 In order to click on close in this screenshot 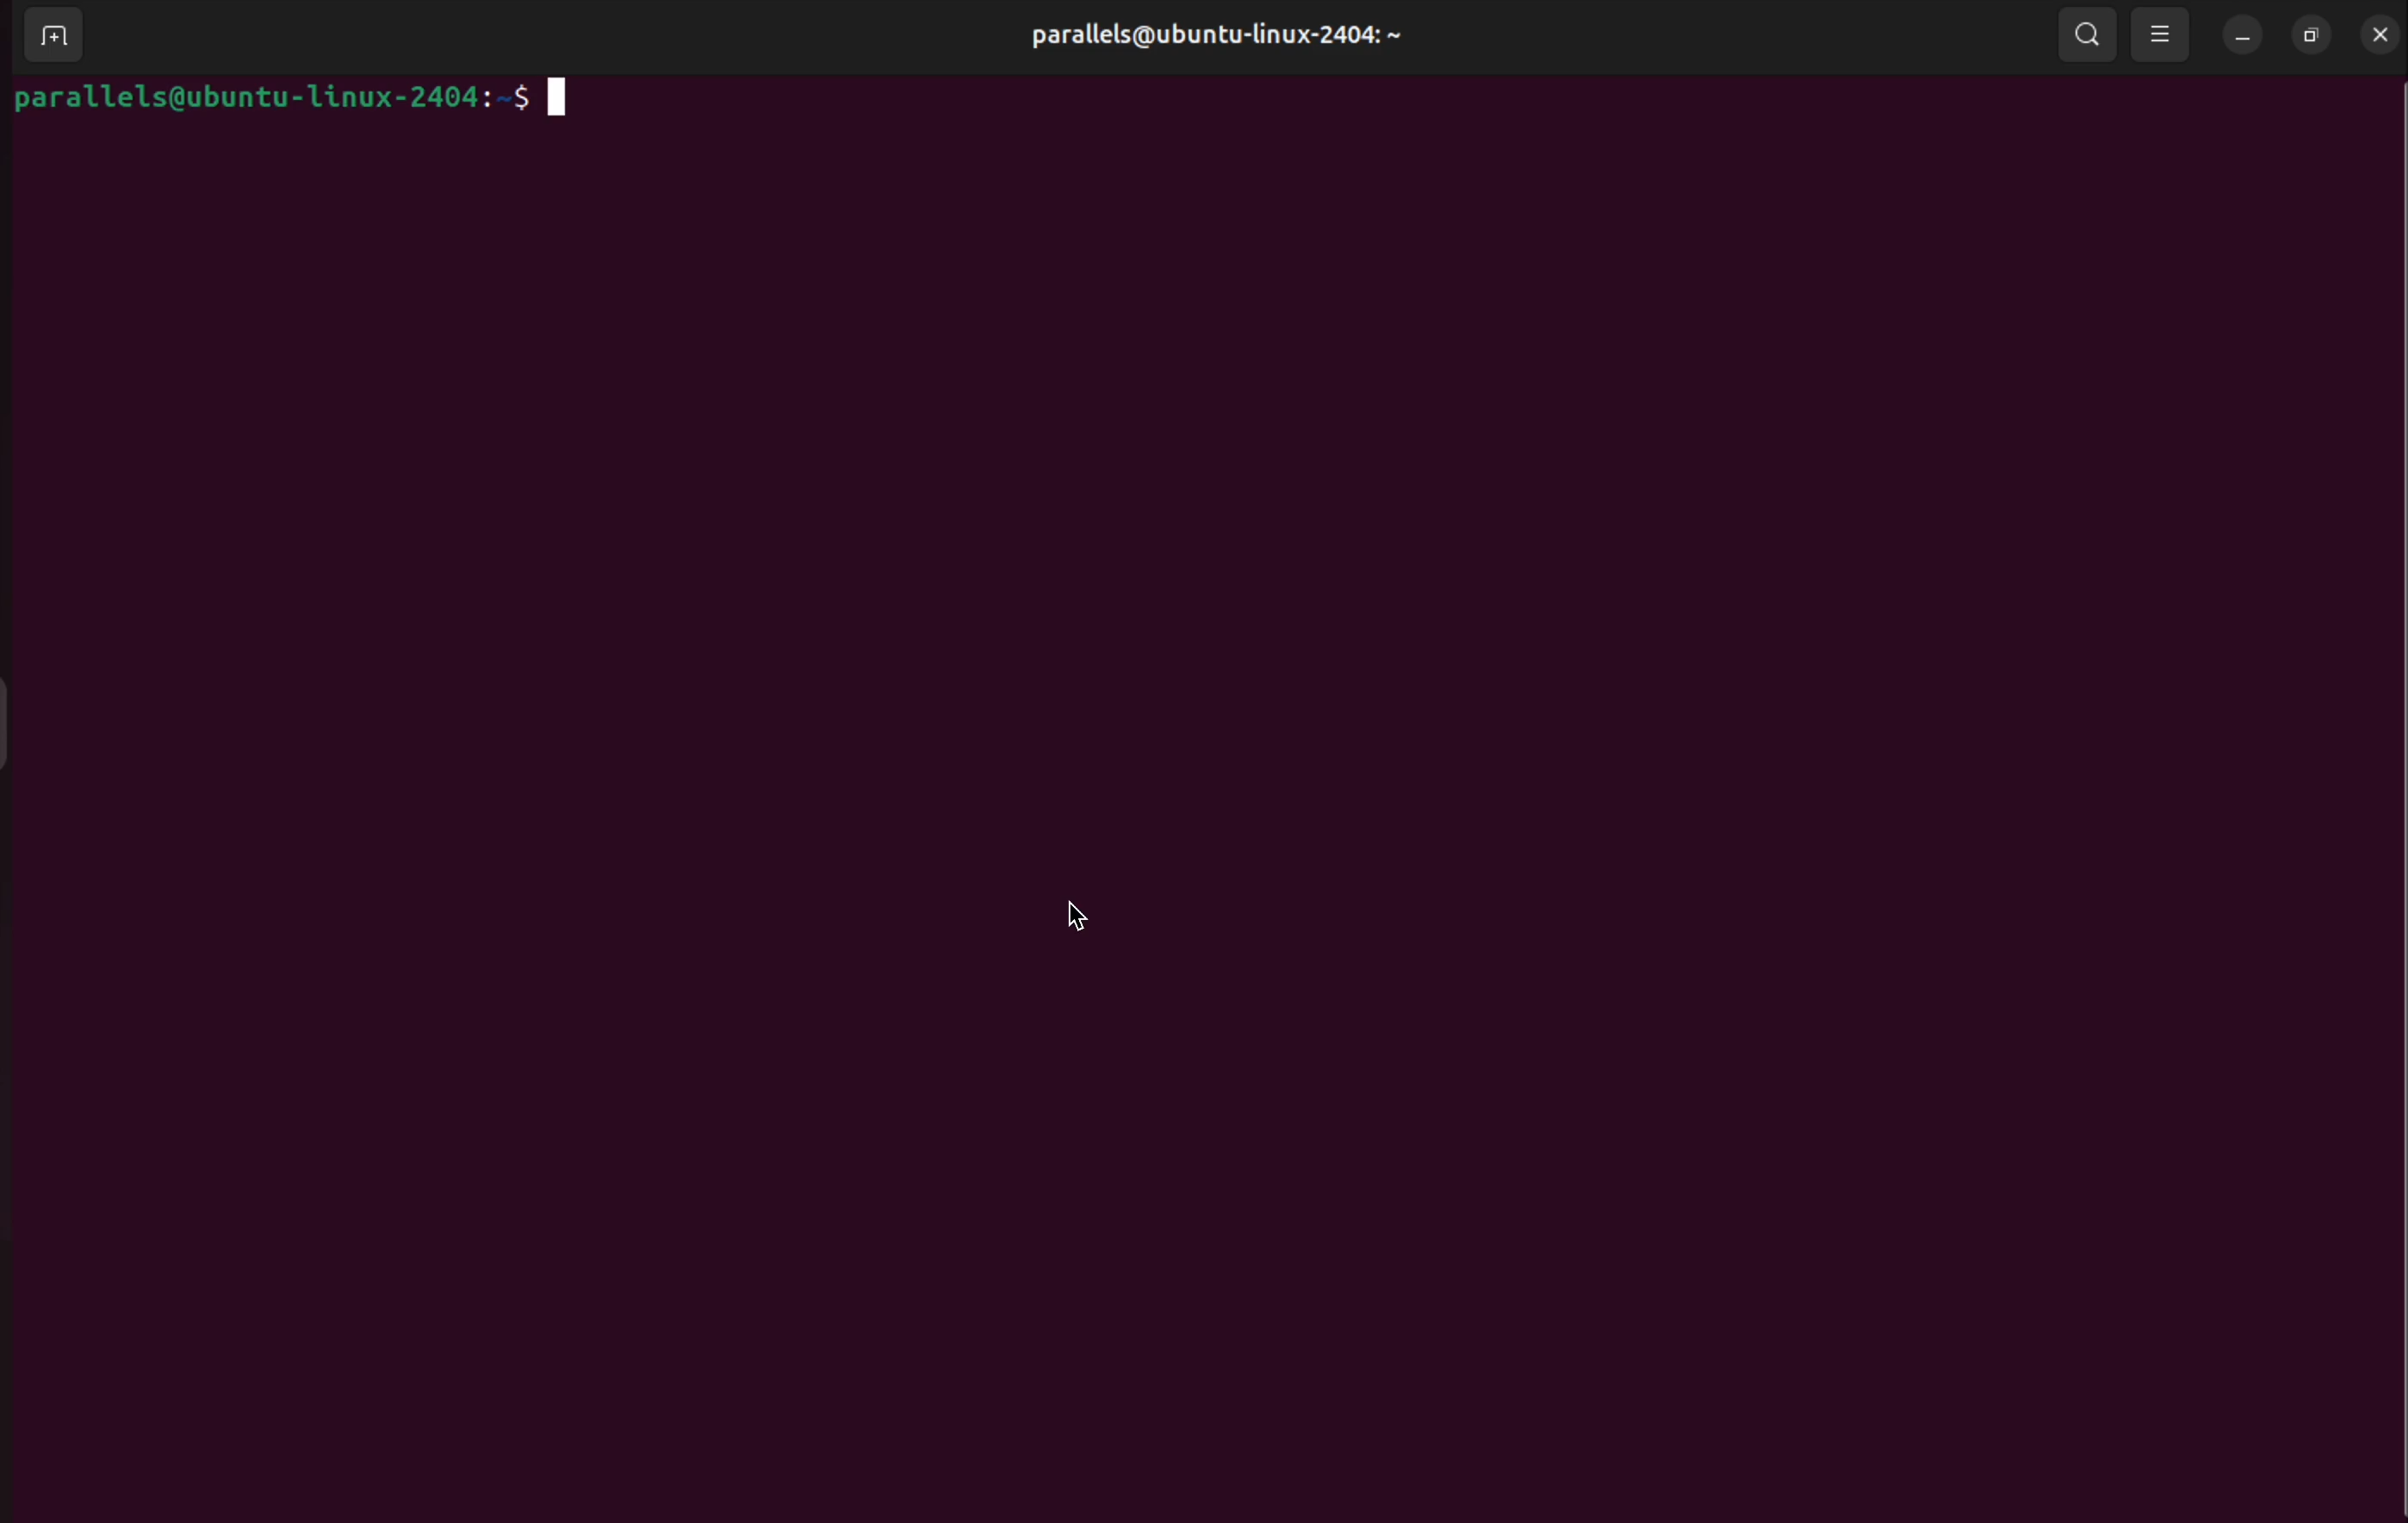, I will do `click(2381, 33)`.